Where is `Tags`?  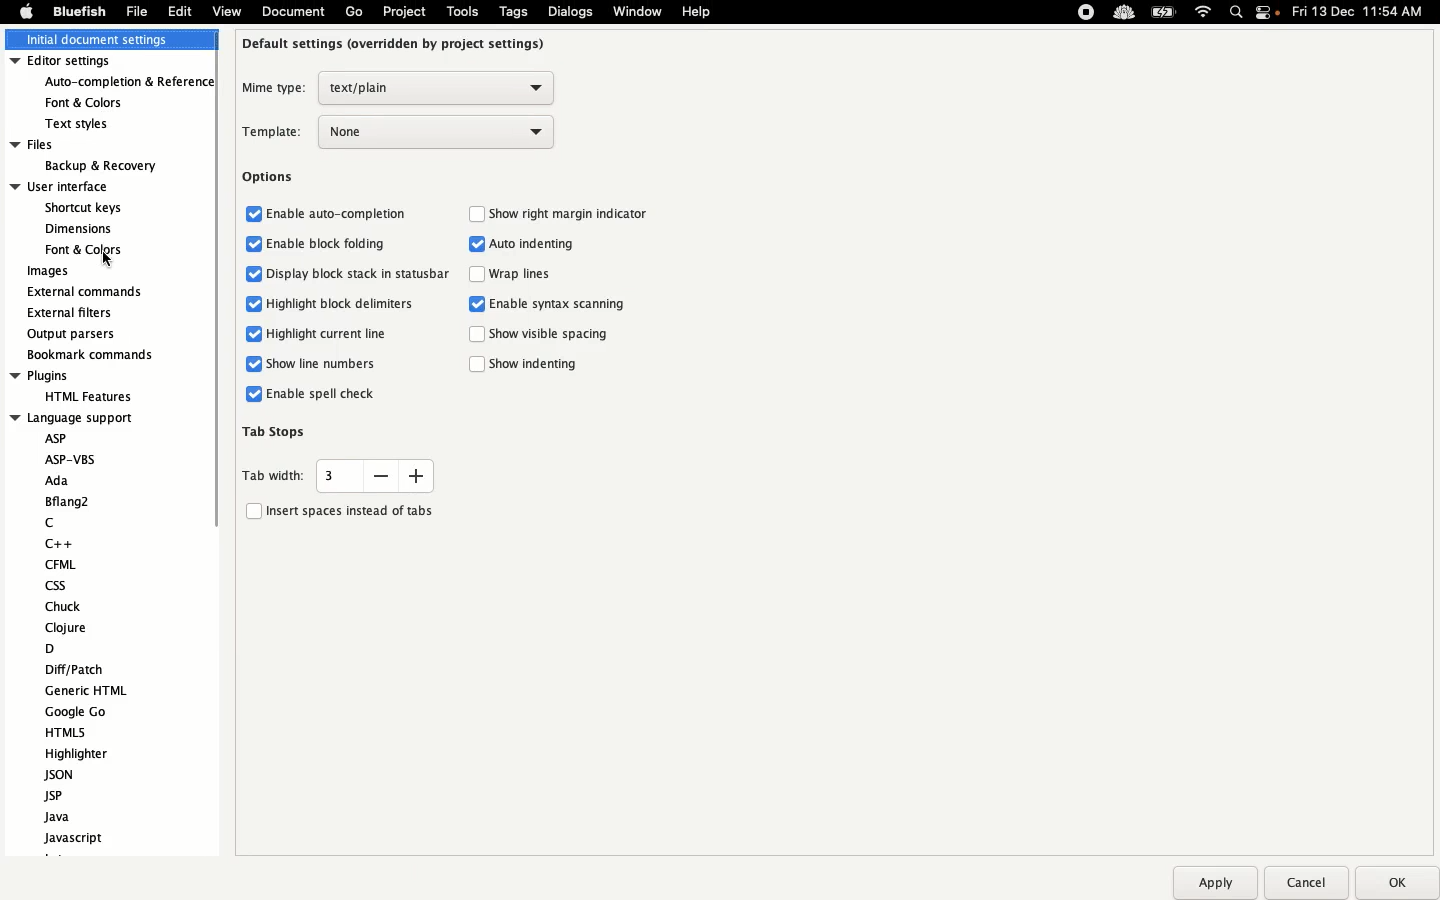 Tags is located at coordinates (515, 11).